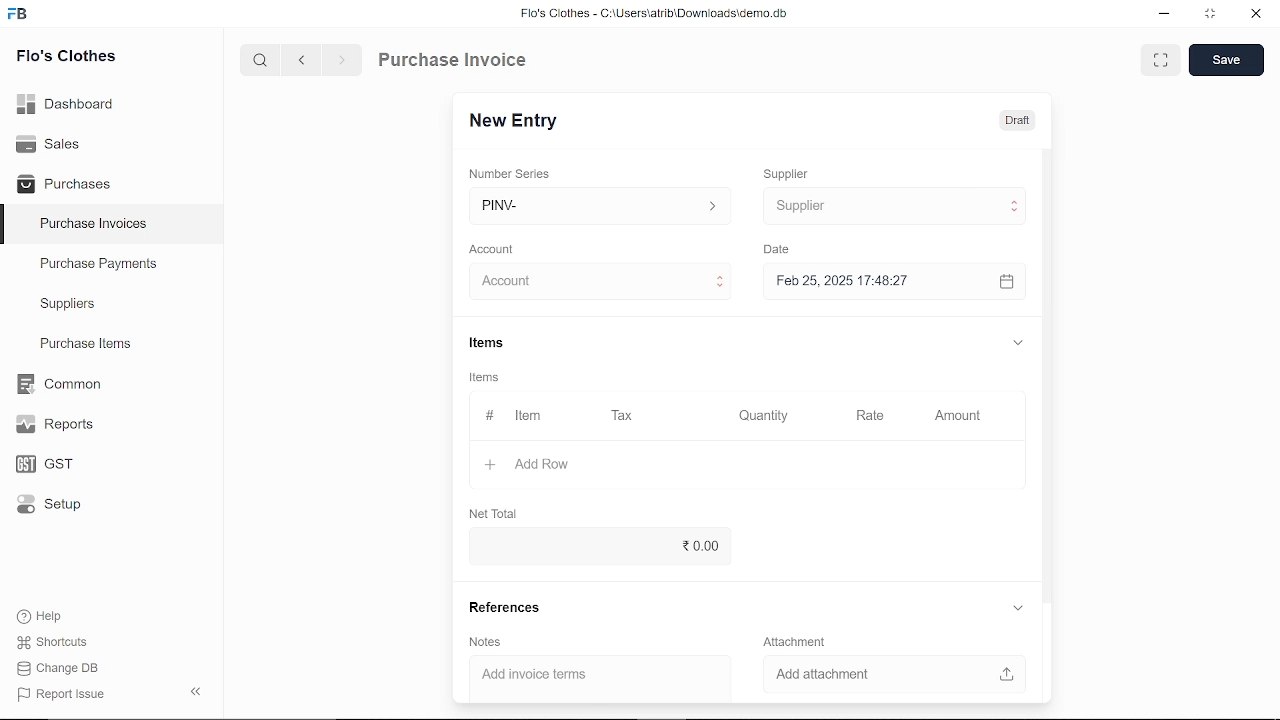 This screenshot has height=720, width=1280. What do you see at coordinates (890, 206) in the screenshot?
I see `input ‘Supplier` at bounding box center [890, 206].